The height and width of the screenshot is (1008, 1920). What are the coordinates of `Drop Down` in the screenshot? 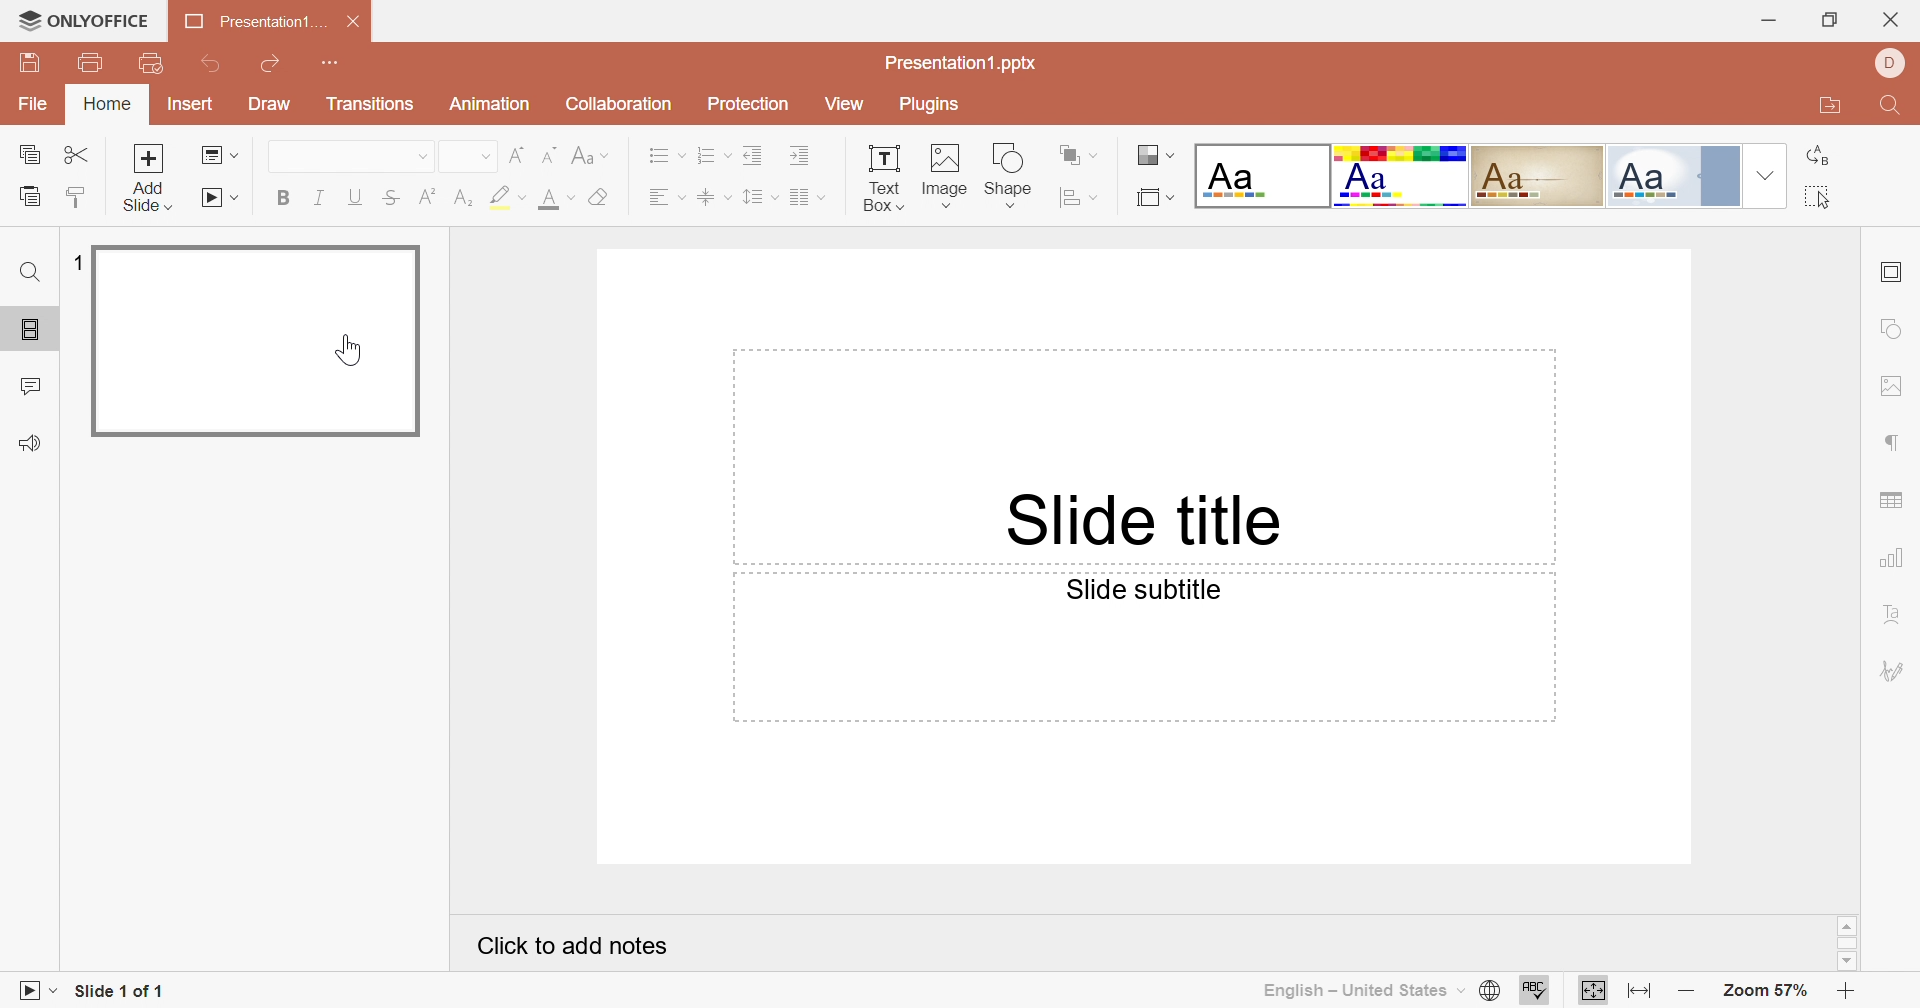 It's located at (1177, 196).